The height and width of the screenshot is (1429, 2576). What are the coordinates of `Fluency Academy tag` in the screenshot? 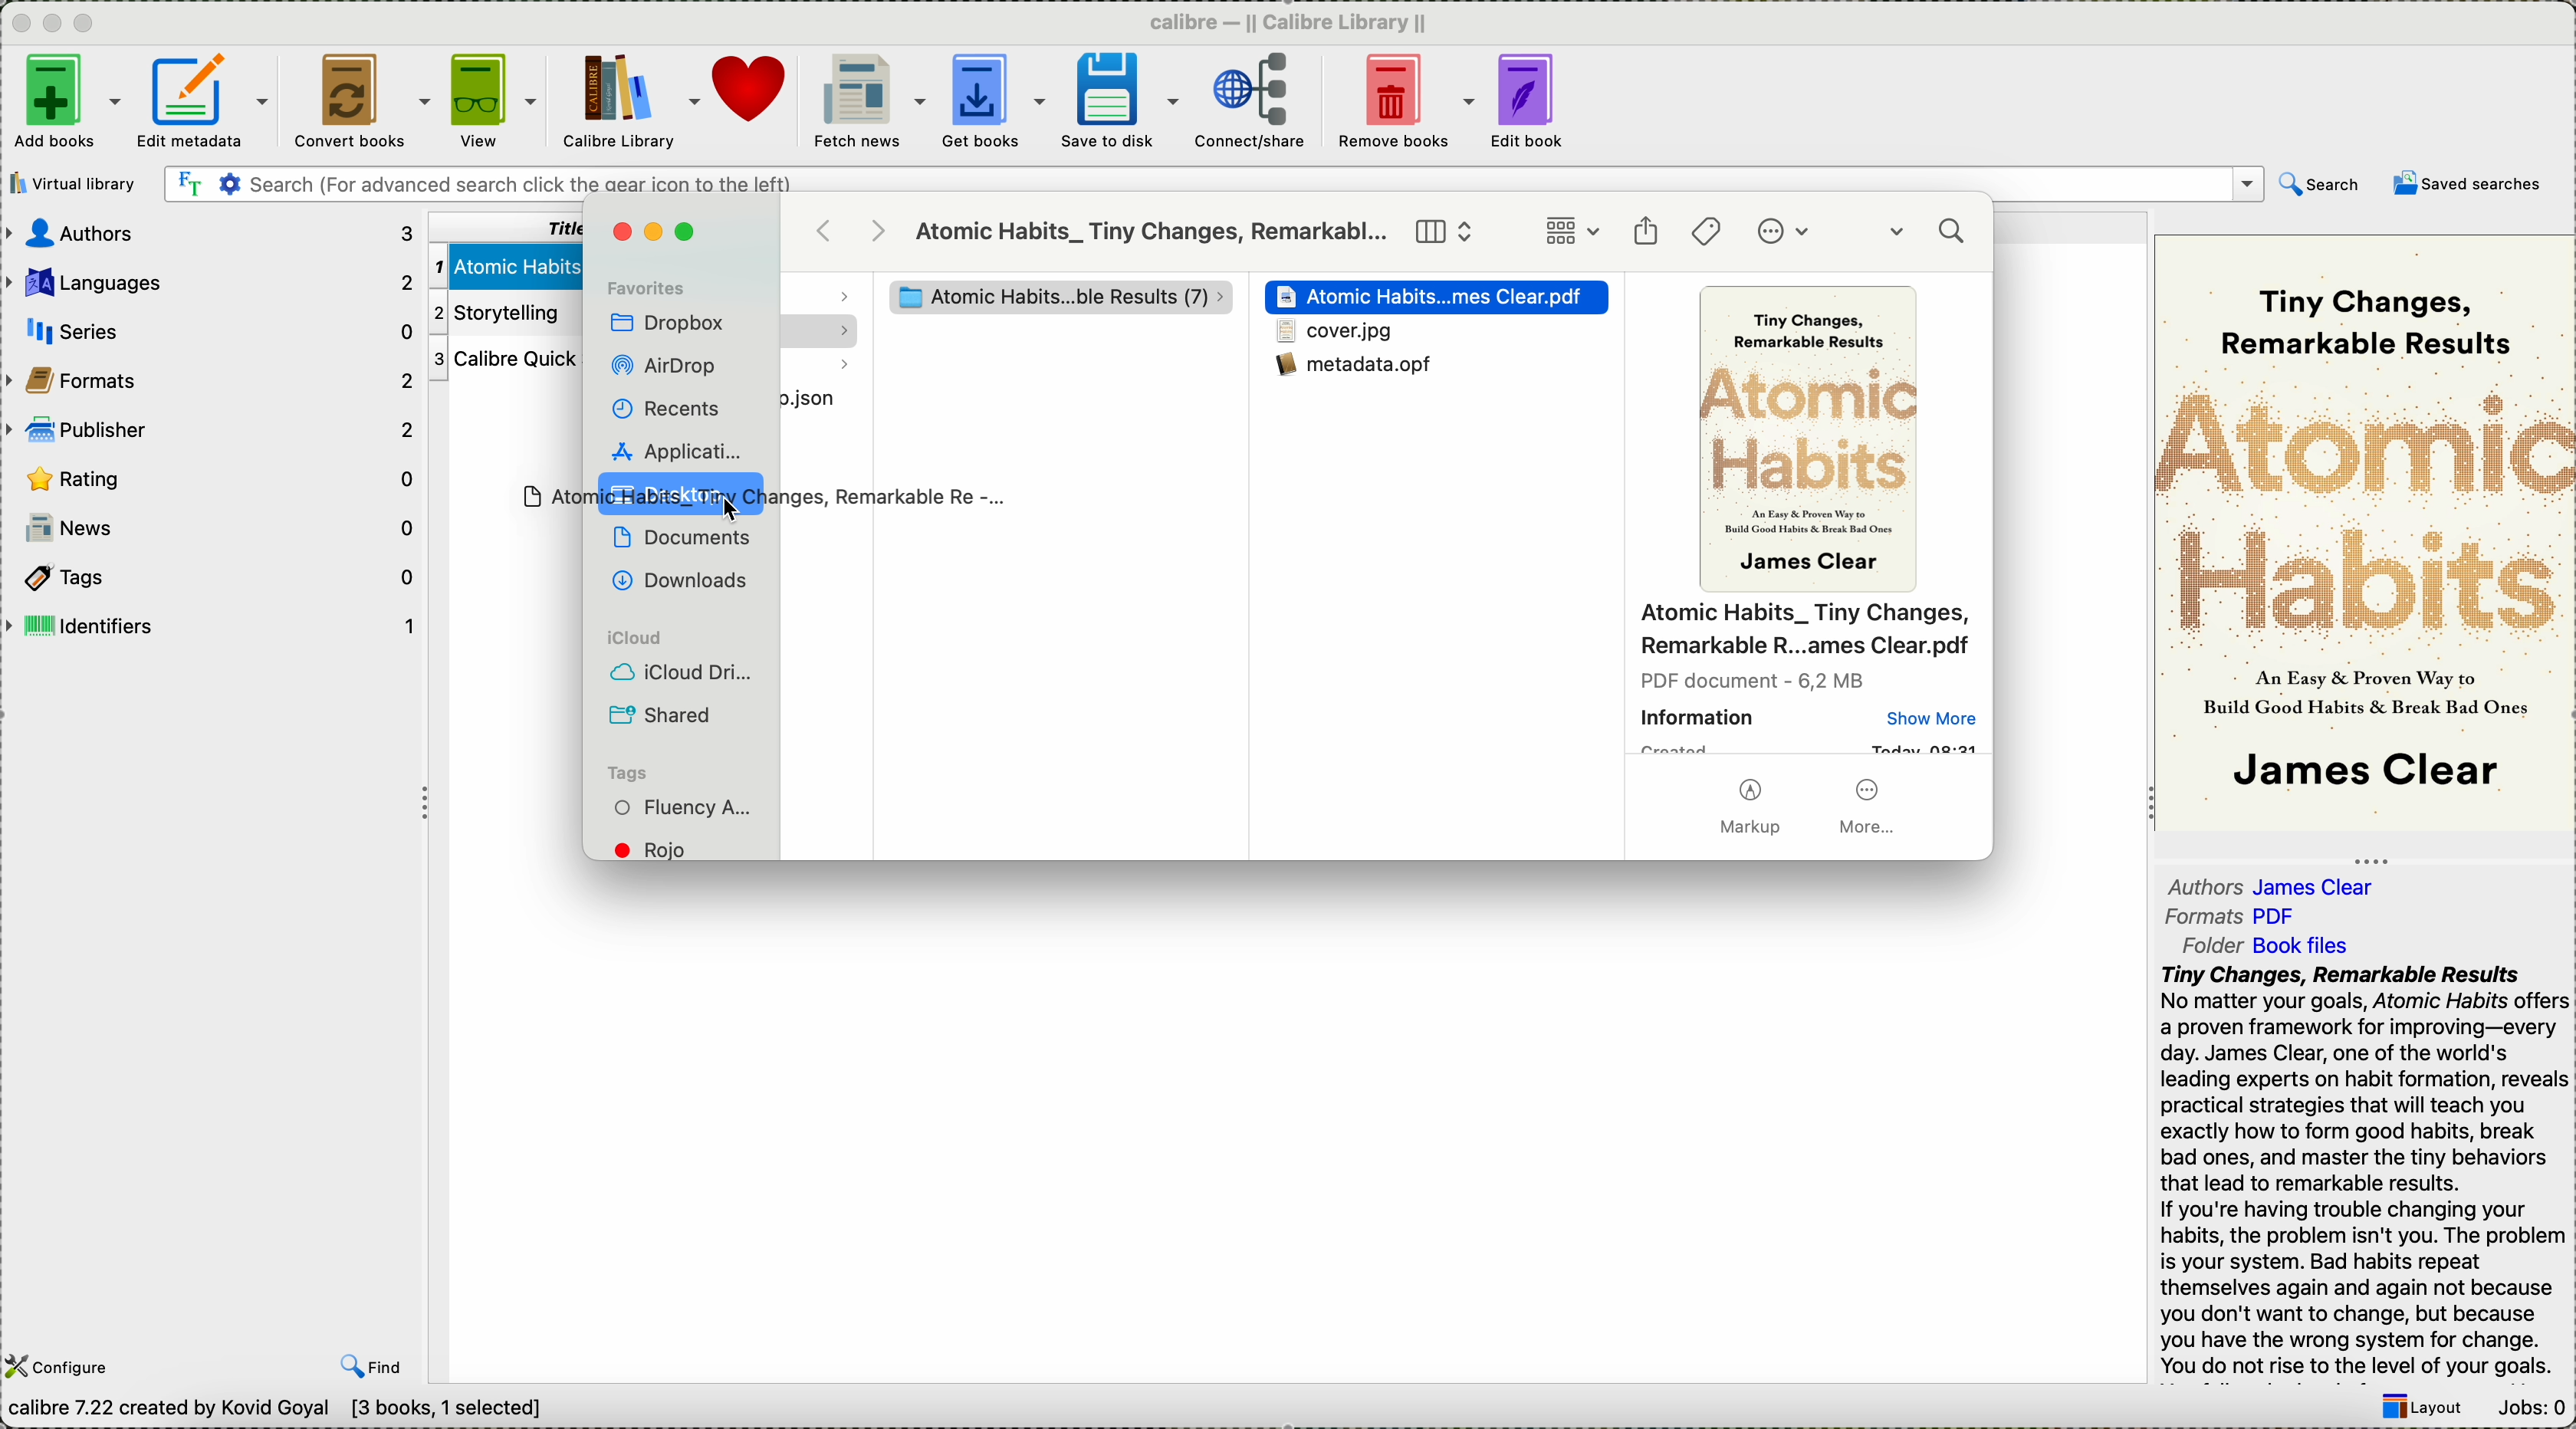 It's located at (685, 810).